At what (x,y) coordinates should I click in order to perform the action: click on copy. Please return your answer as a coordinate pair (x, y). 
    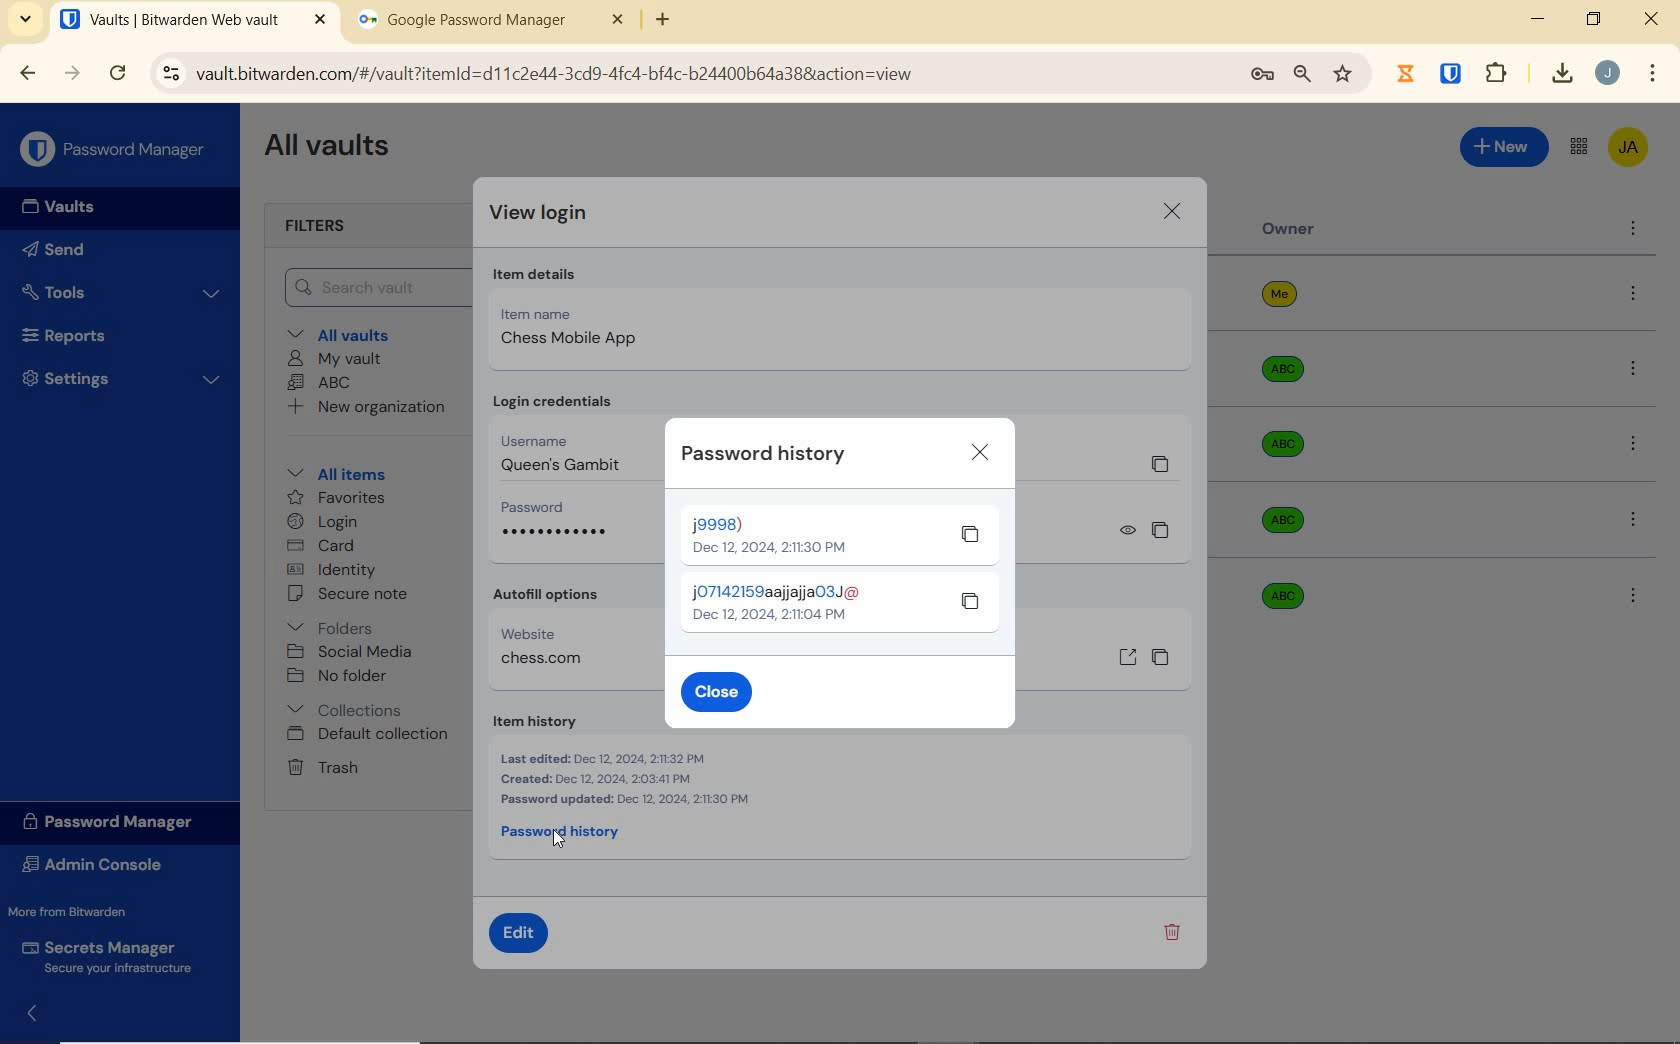
    Looking at the image, I should click on (1163, 655).